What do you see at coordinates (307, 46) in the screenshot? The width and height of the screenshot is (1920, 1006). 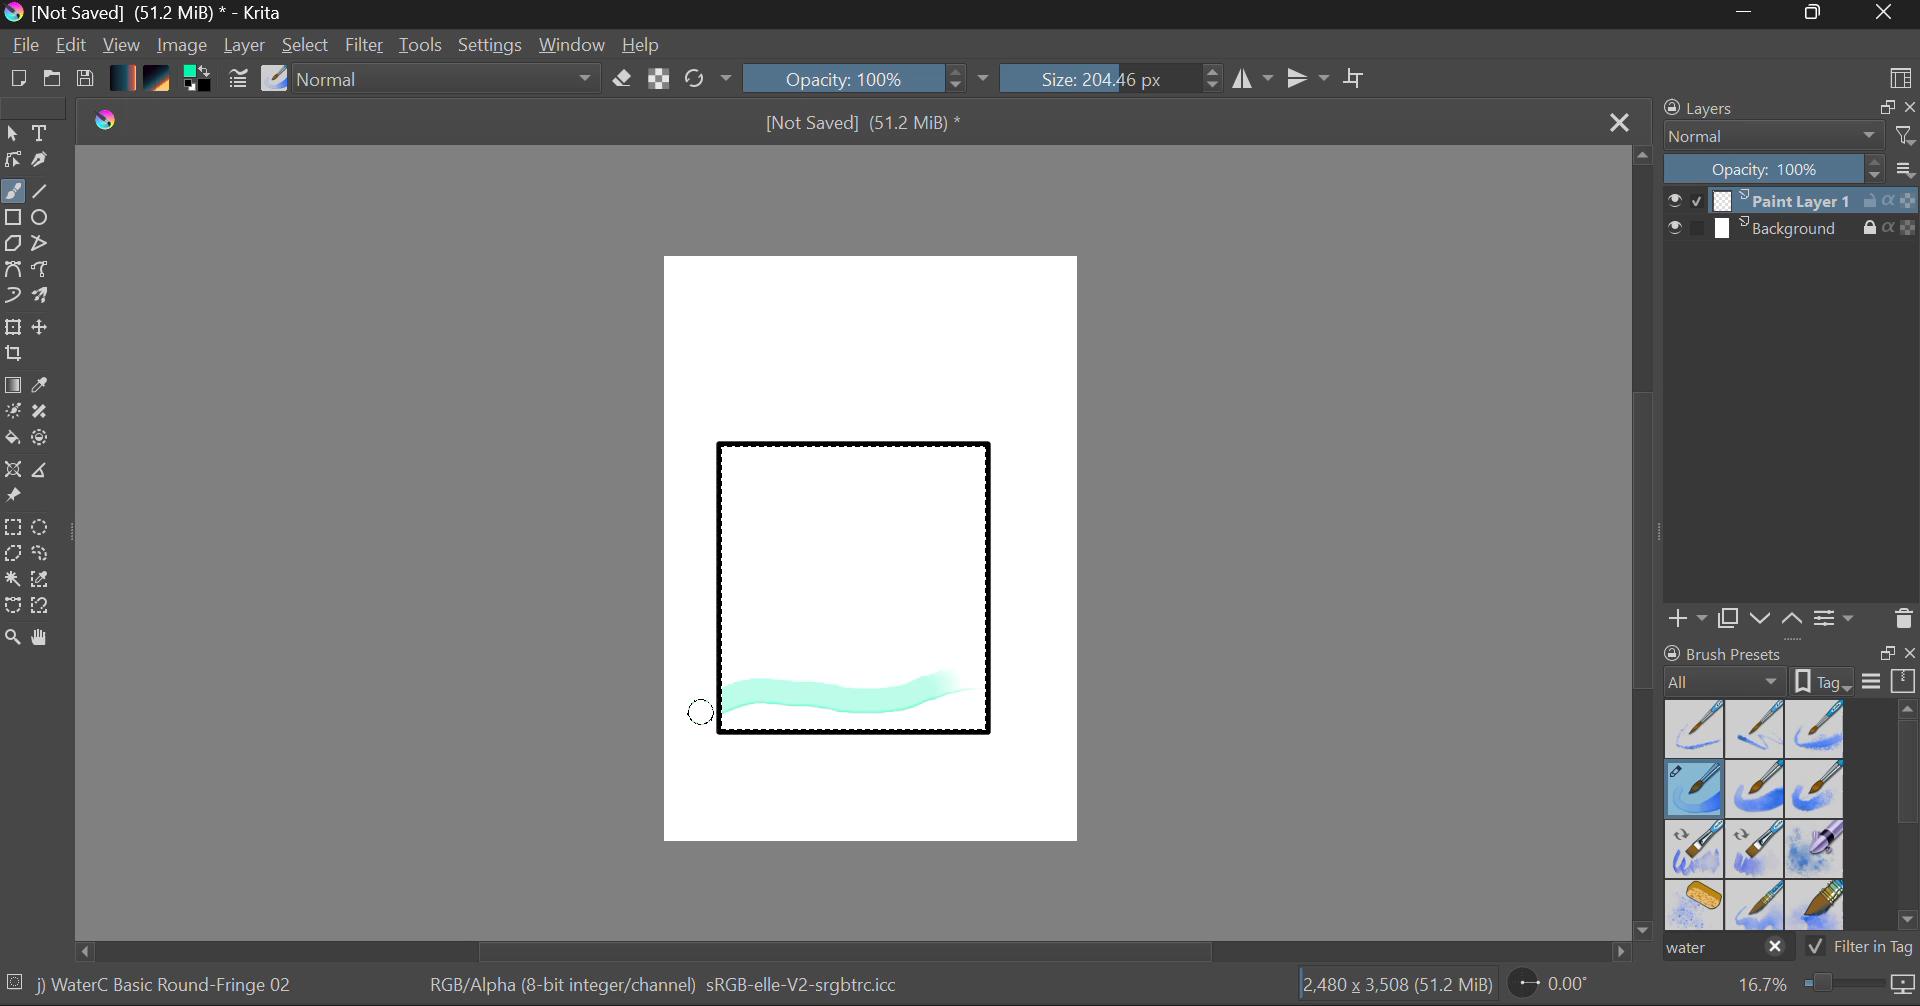 I see `Select` at bounding box center [307, 46].